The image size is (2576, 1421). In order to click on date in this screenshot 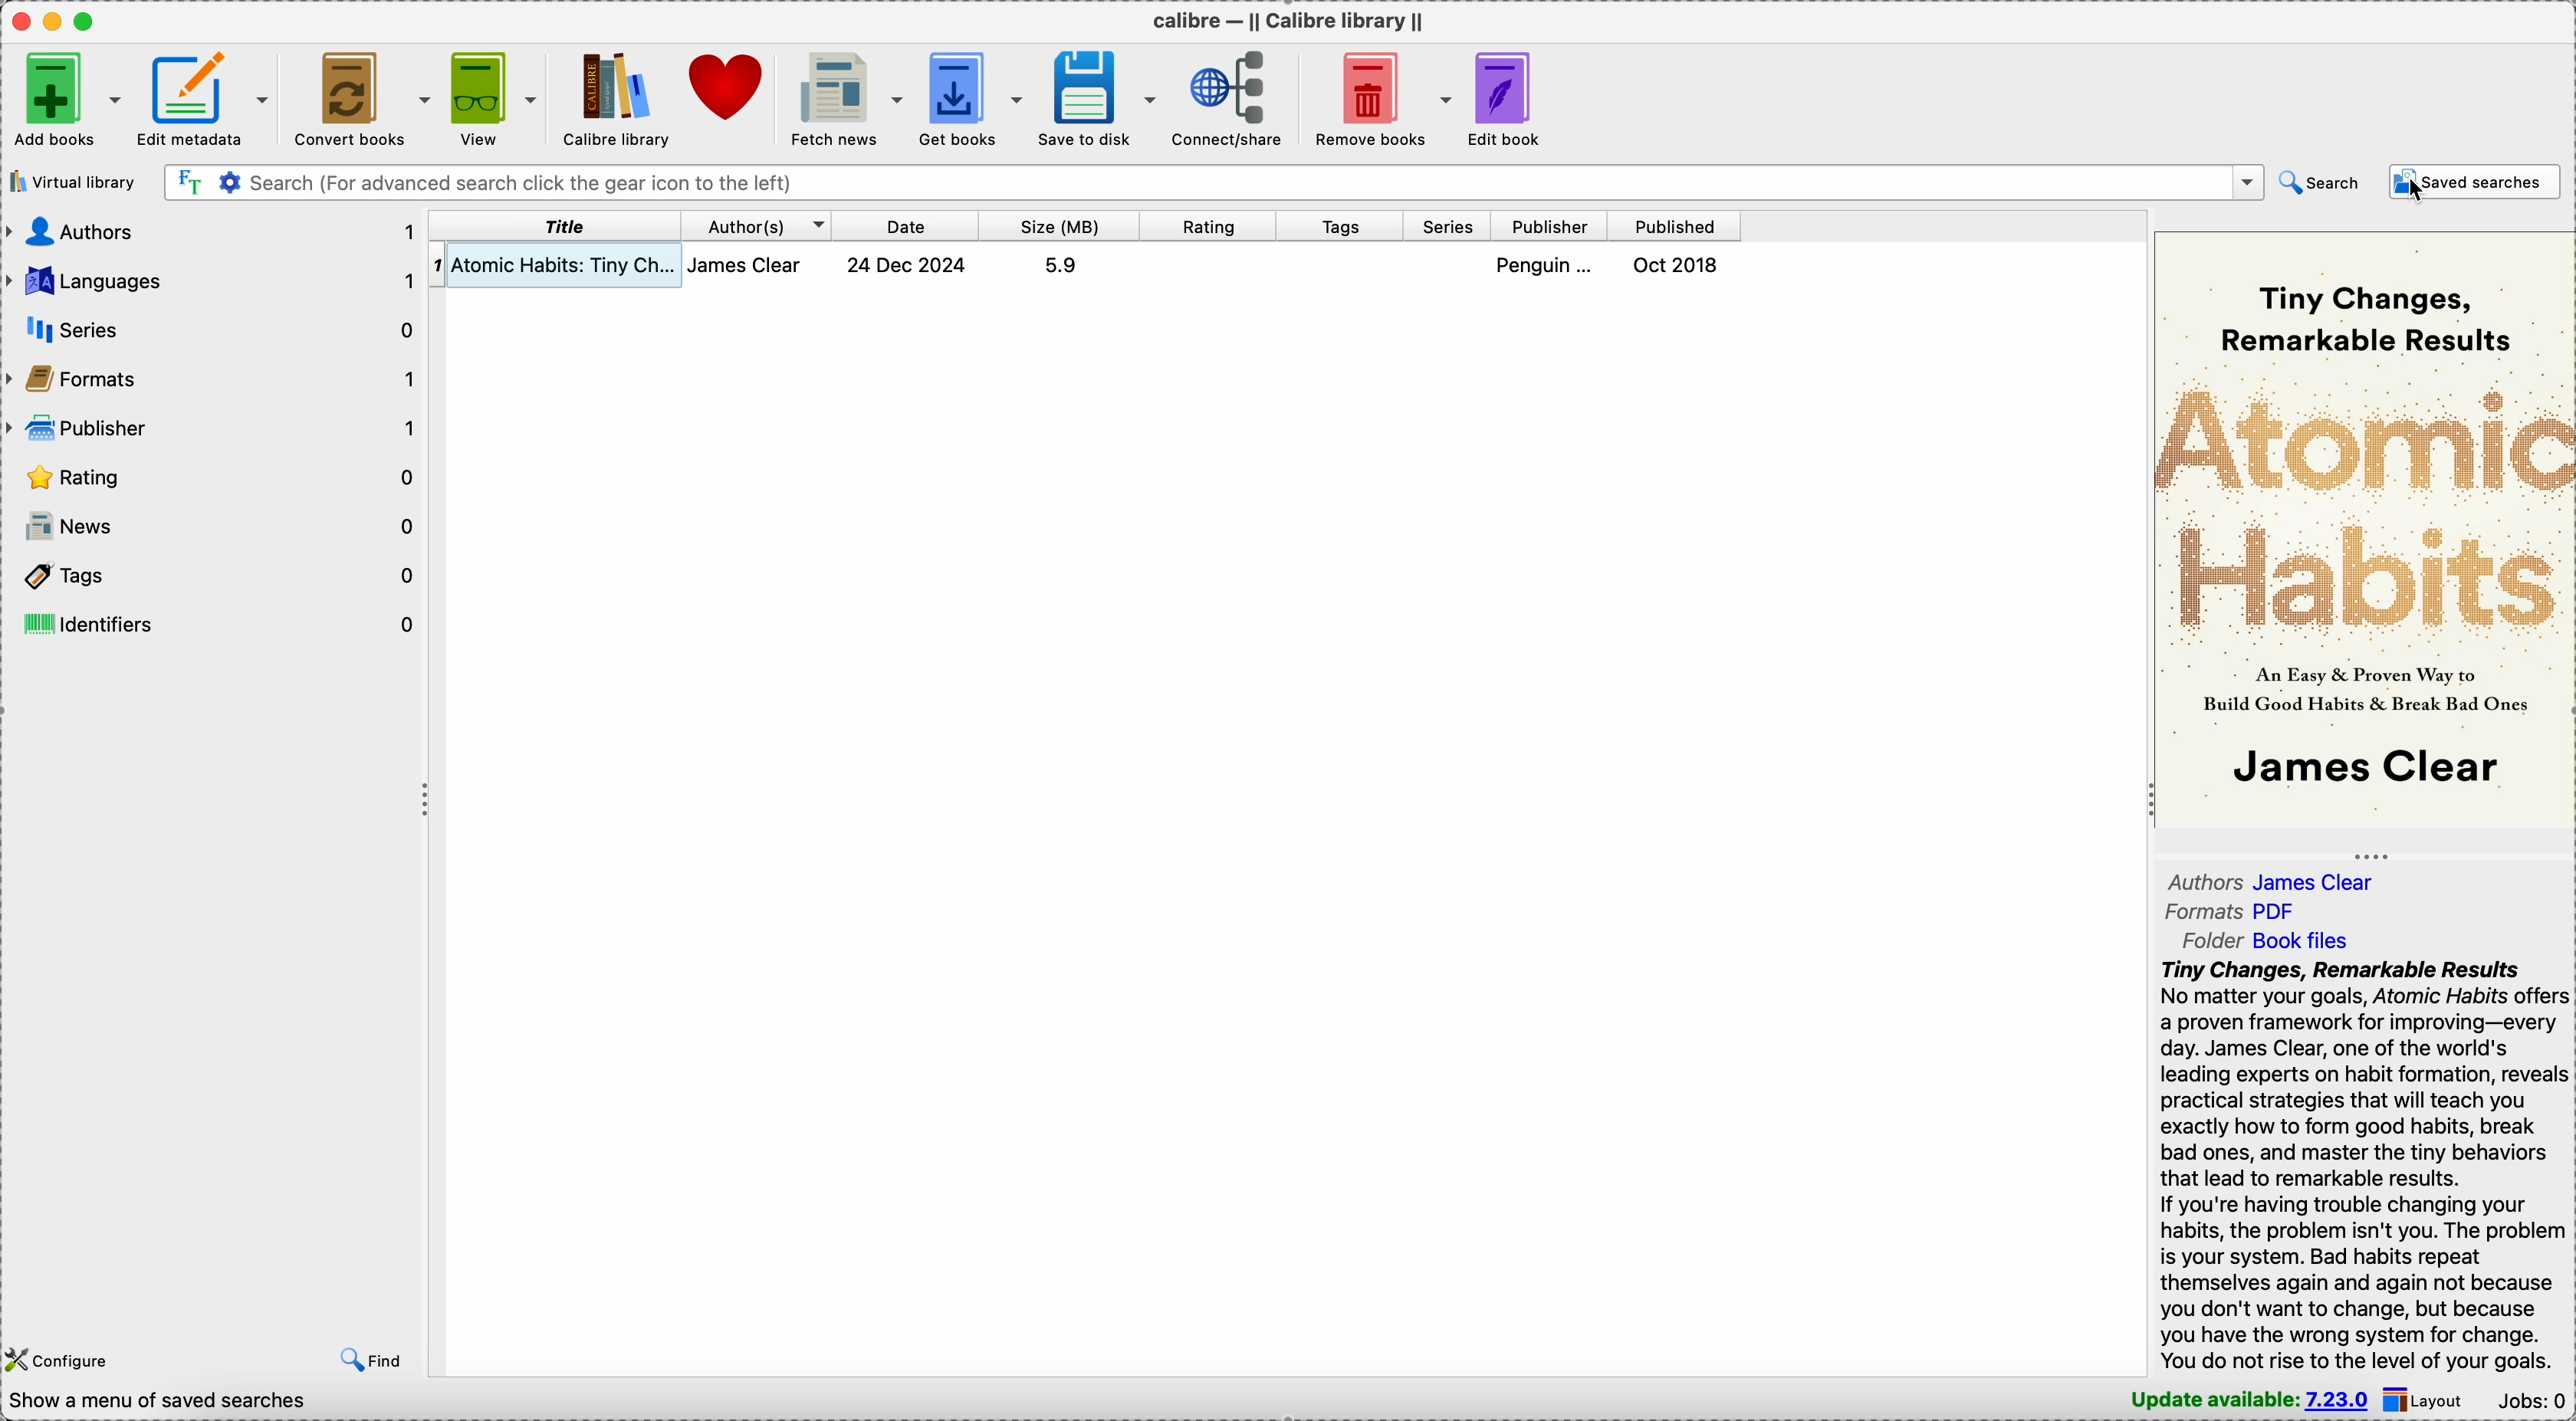, I will do `click(907, 225)`.